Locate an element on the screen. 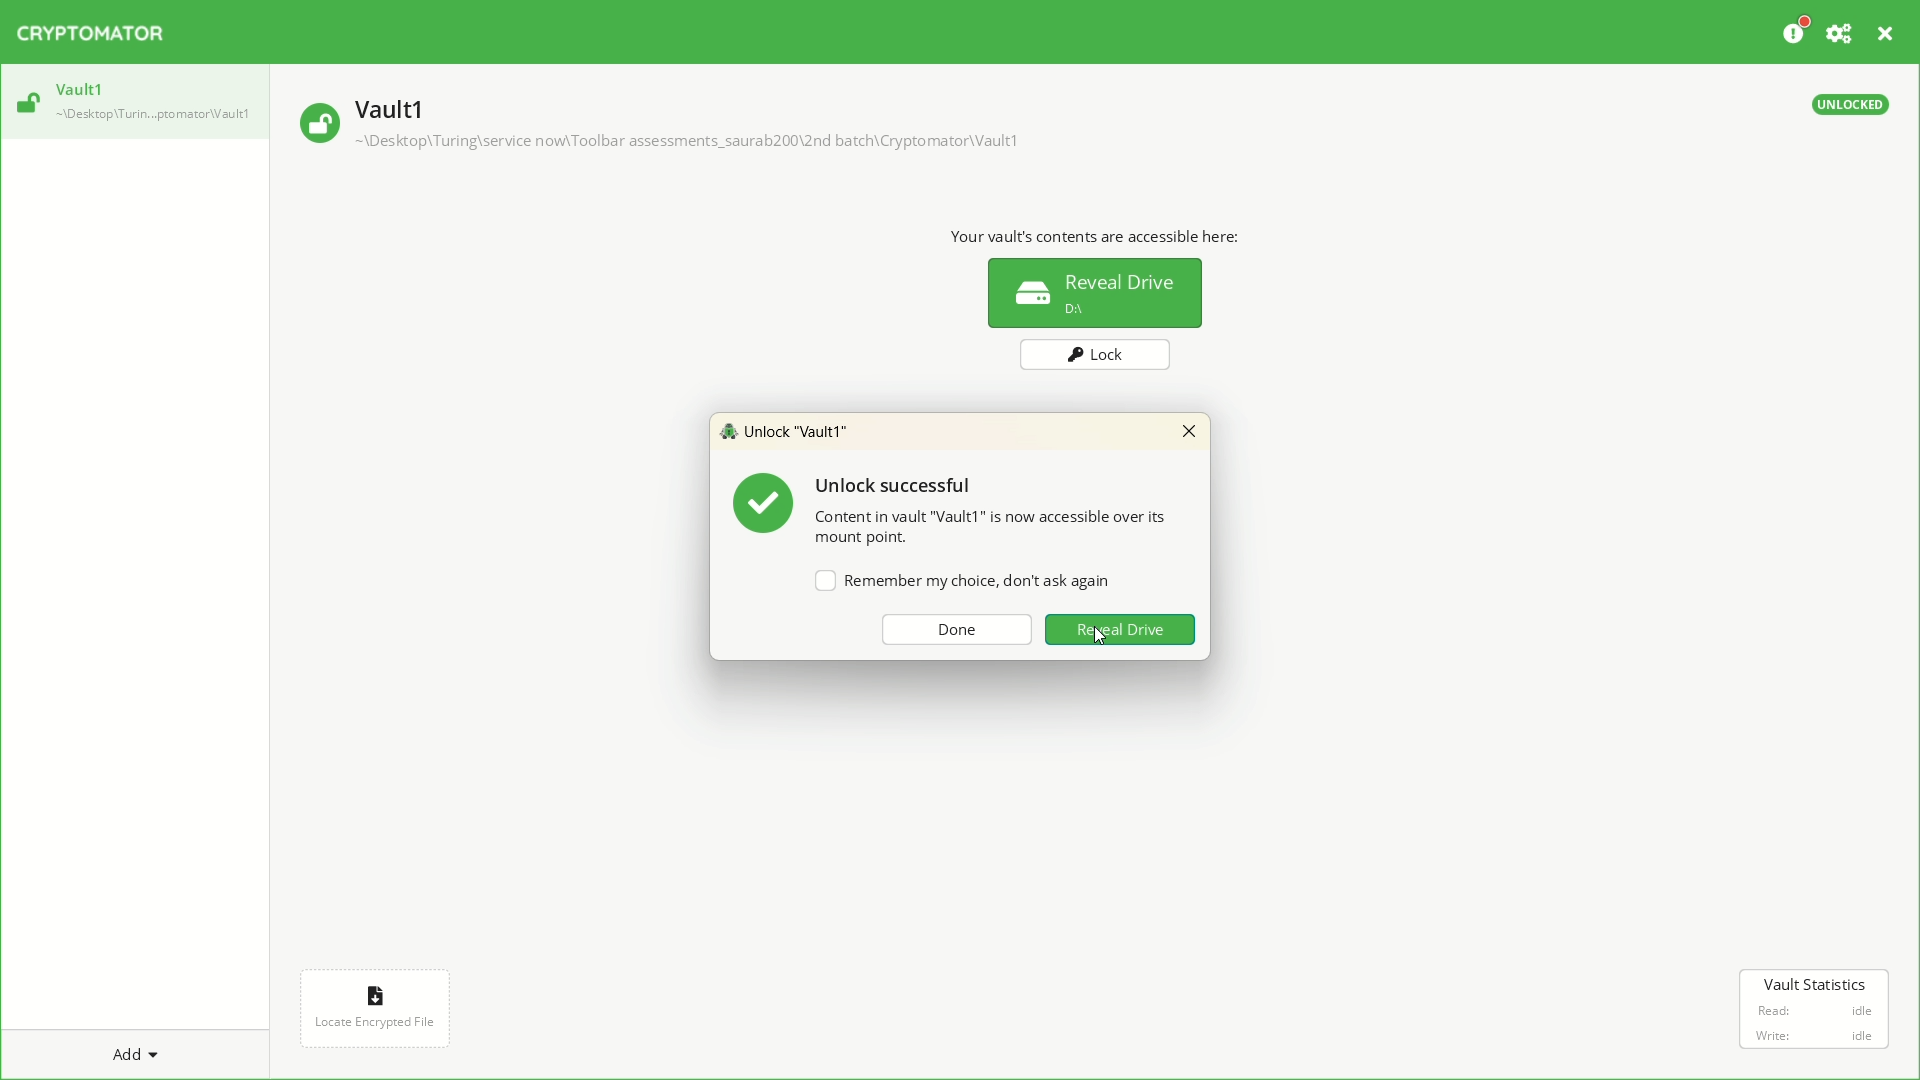 This screenshot has height=1080, width=1920. cryptomator is located at coordinates (106, 37).